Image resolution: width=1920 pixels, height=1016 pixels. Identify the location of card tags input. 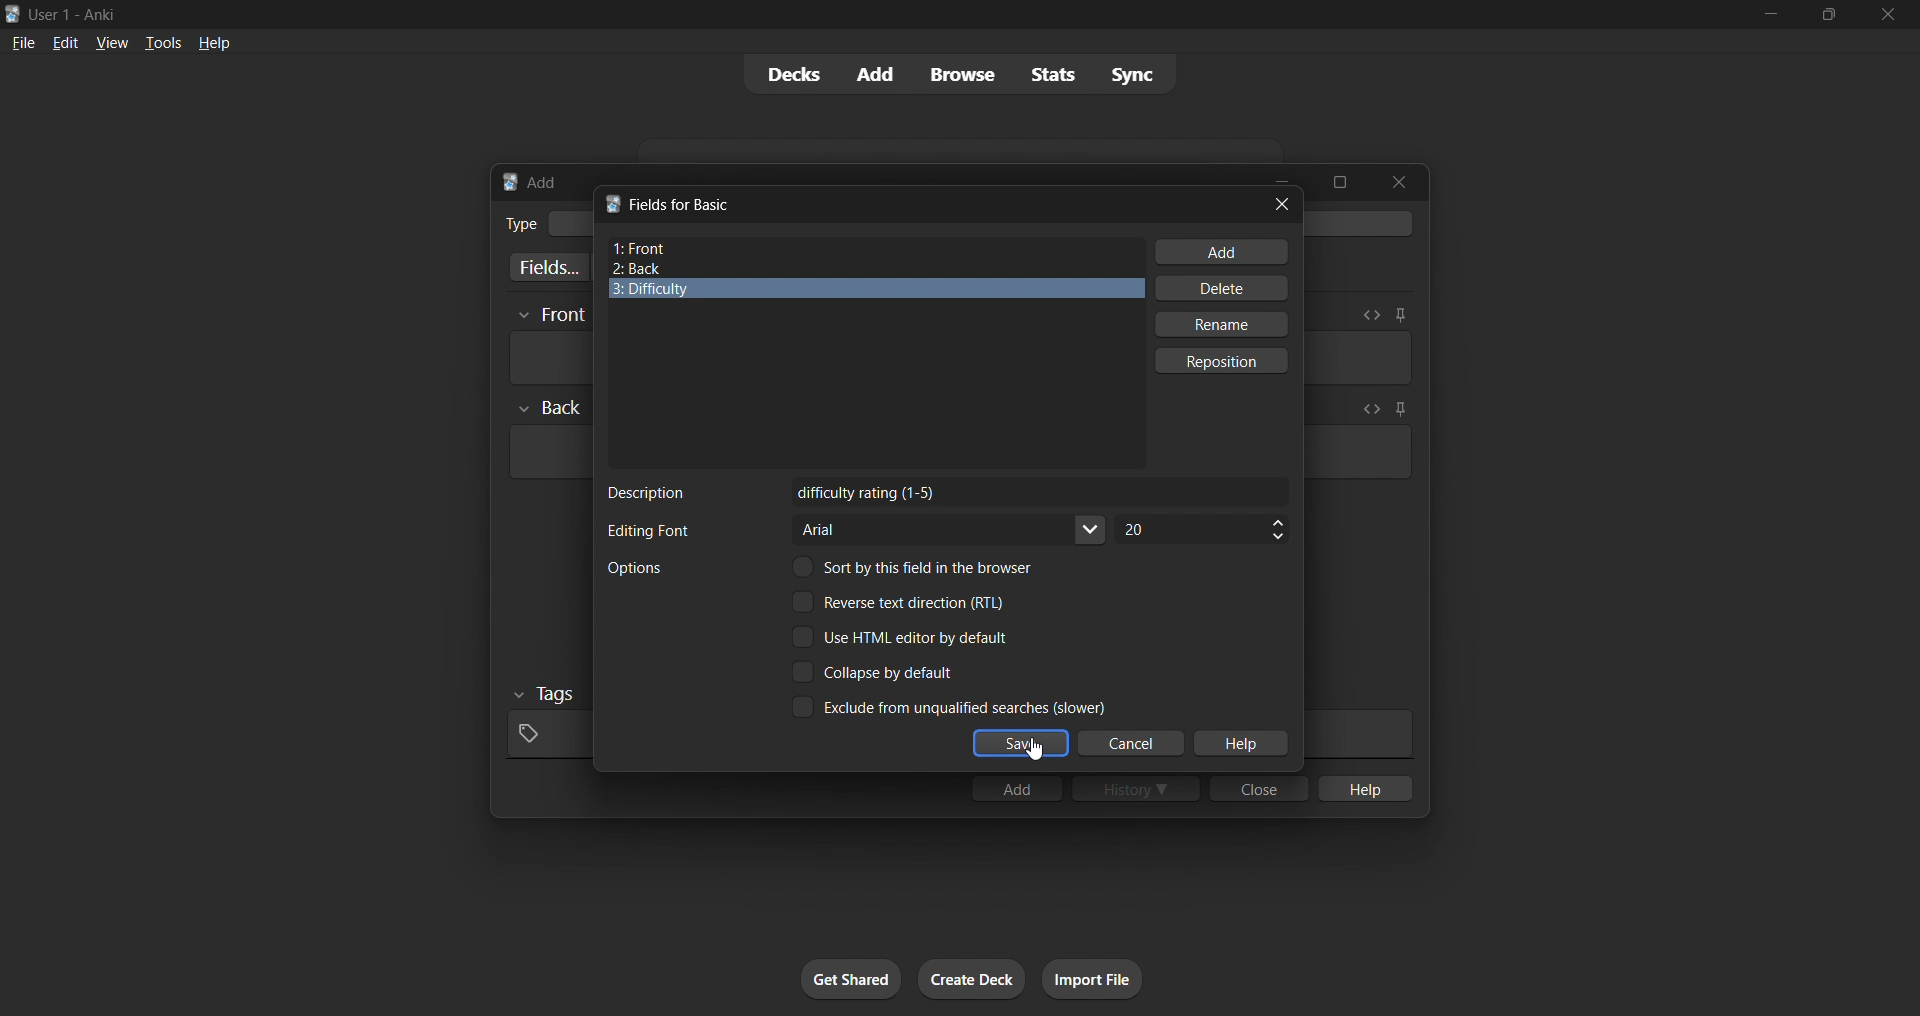
(546, 735).